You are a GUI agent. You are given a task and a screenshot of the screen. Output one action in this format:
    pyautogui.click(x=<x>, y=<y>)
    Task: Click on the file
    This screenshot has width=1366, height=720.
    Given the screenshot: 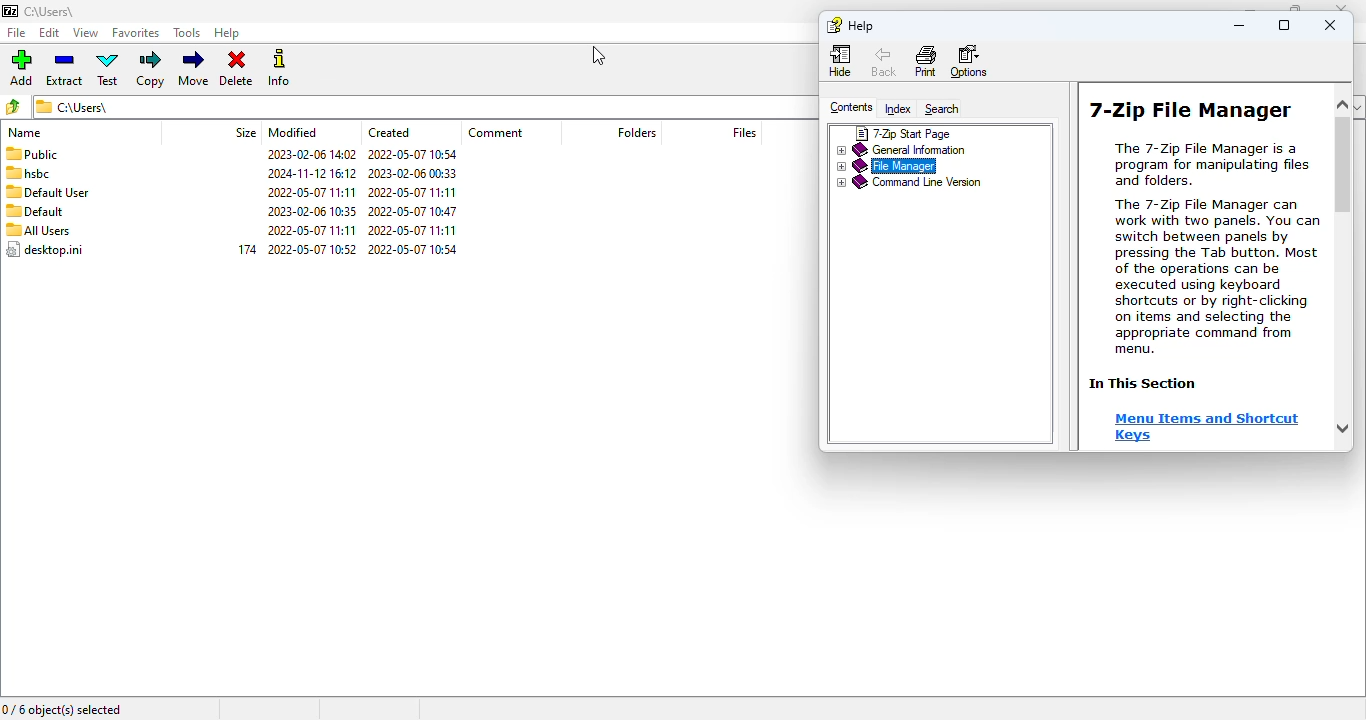 What is the action you would take?
    pyautogui.click(x=17, y=32)
    